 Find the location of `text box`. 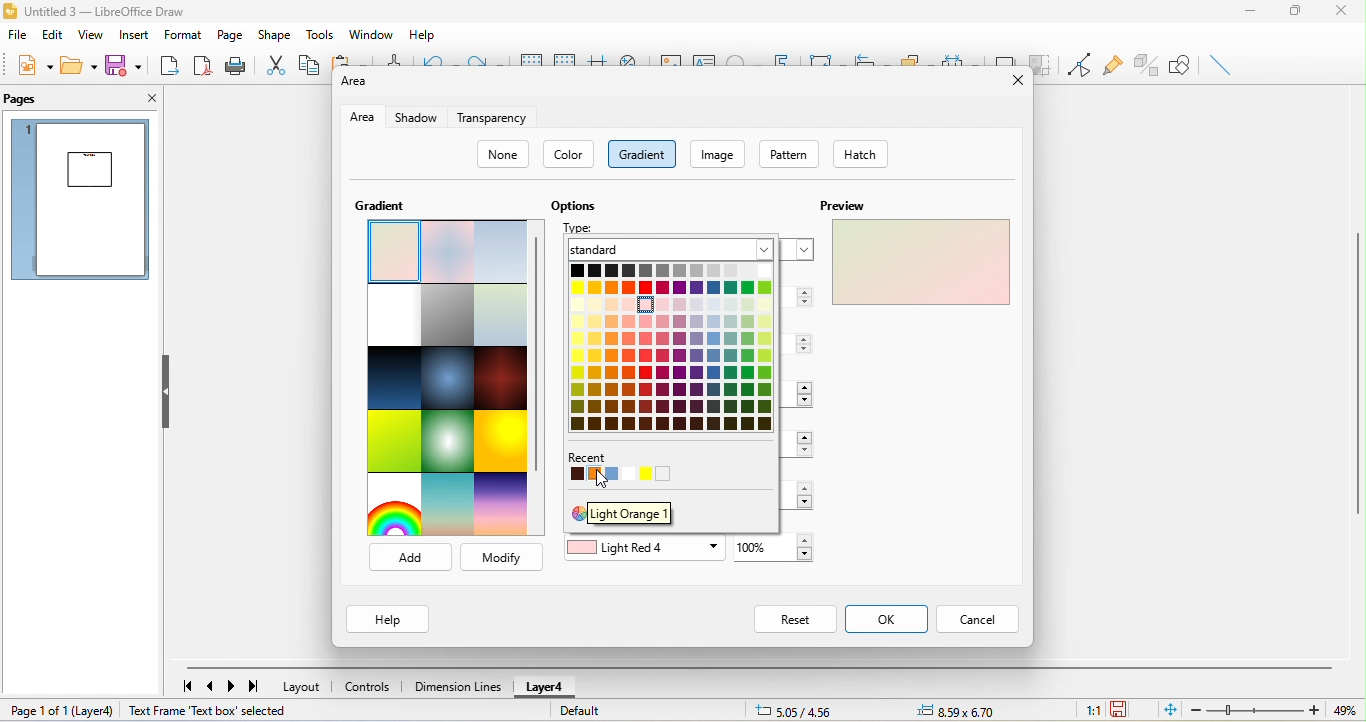

text box is located at coordinates (706, 58).